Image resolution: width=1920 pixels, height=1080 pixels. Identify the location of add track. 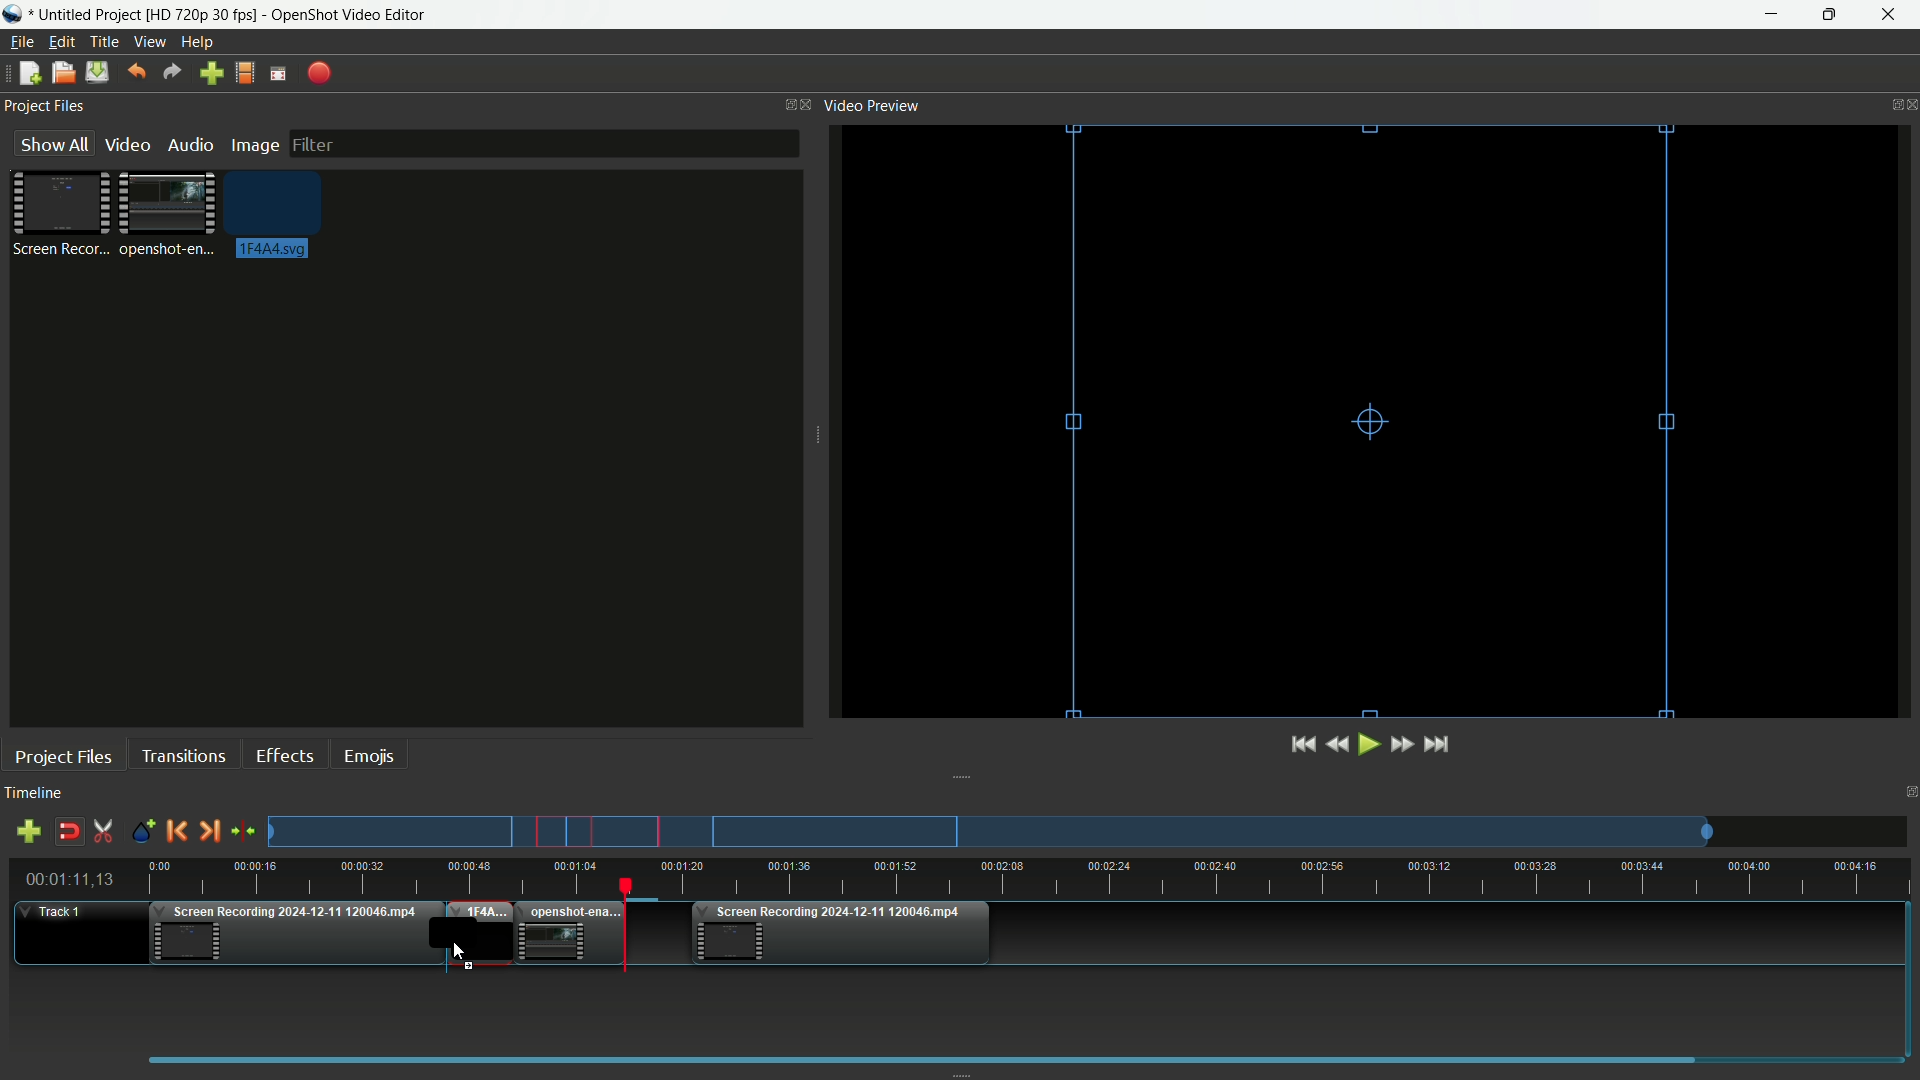
(25, 832).